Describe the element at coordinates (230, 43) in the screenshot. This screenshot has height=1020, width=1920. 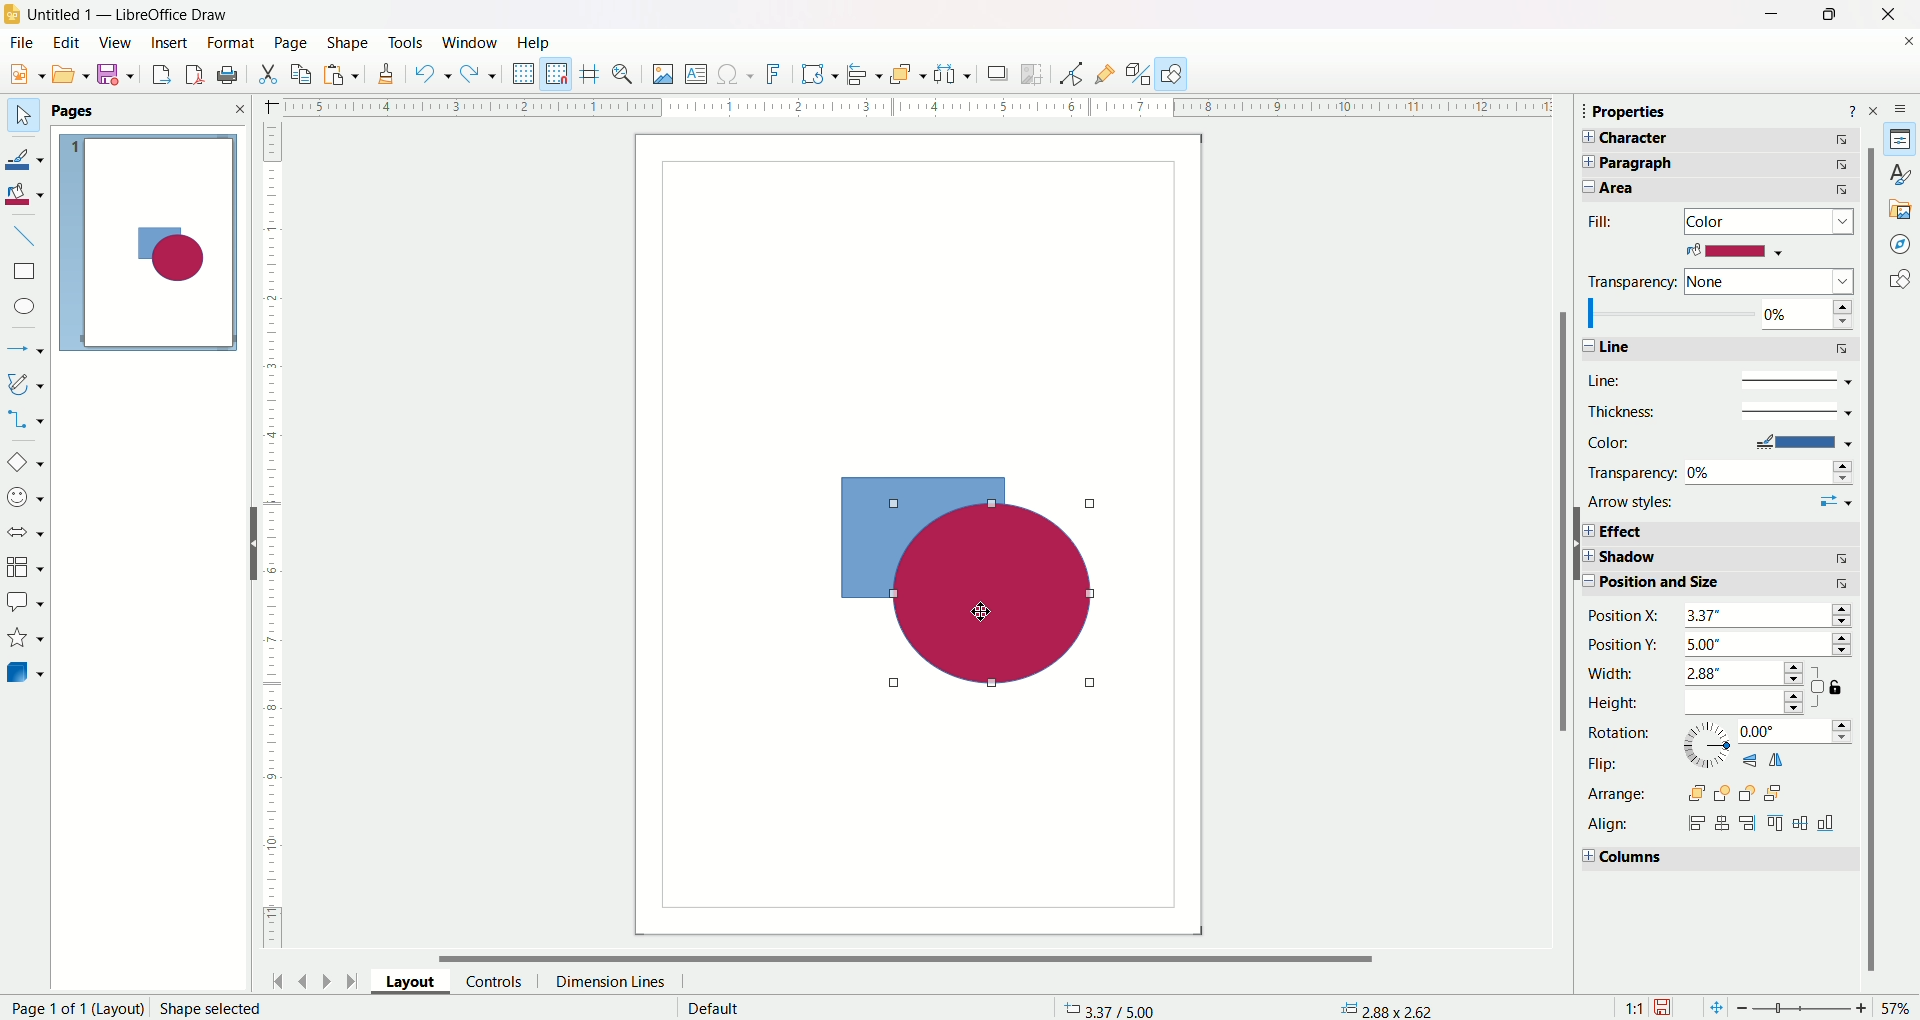
I see `format` at that location.